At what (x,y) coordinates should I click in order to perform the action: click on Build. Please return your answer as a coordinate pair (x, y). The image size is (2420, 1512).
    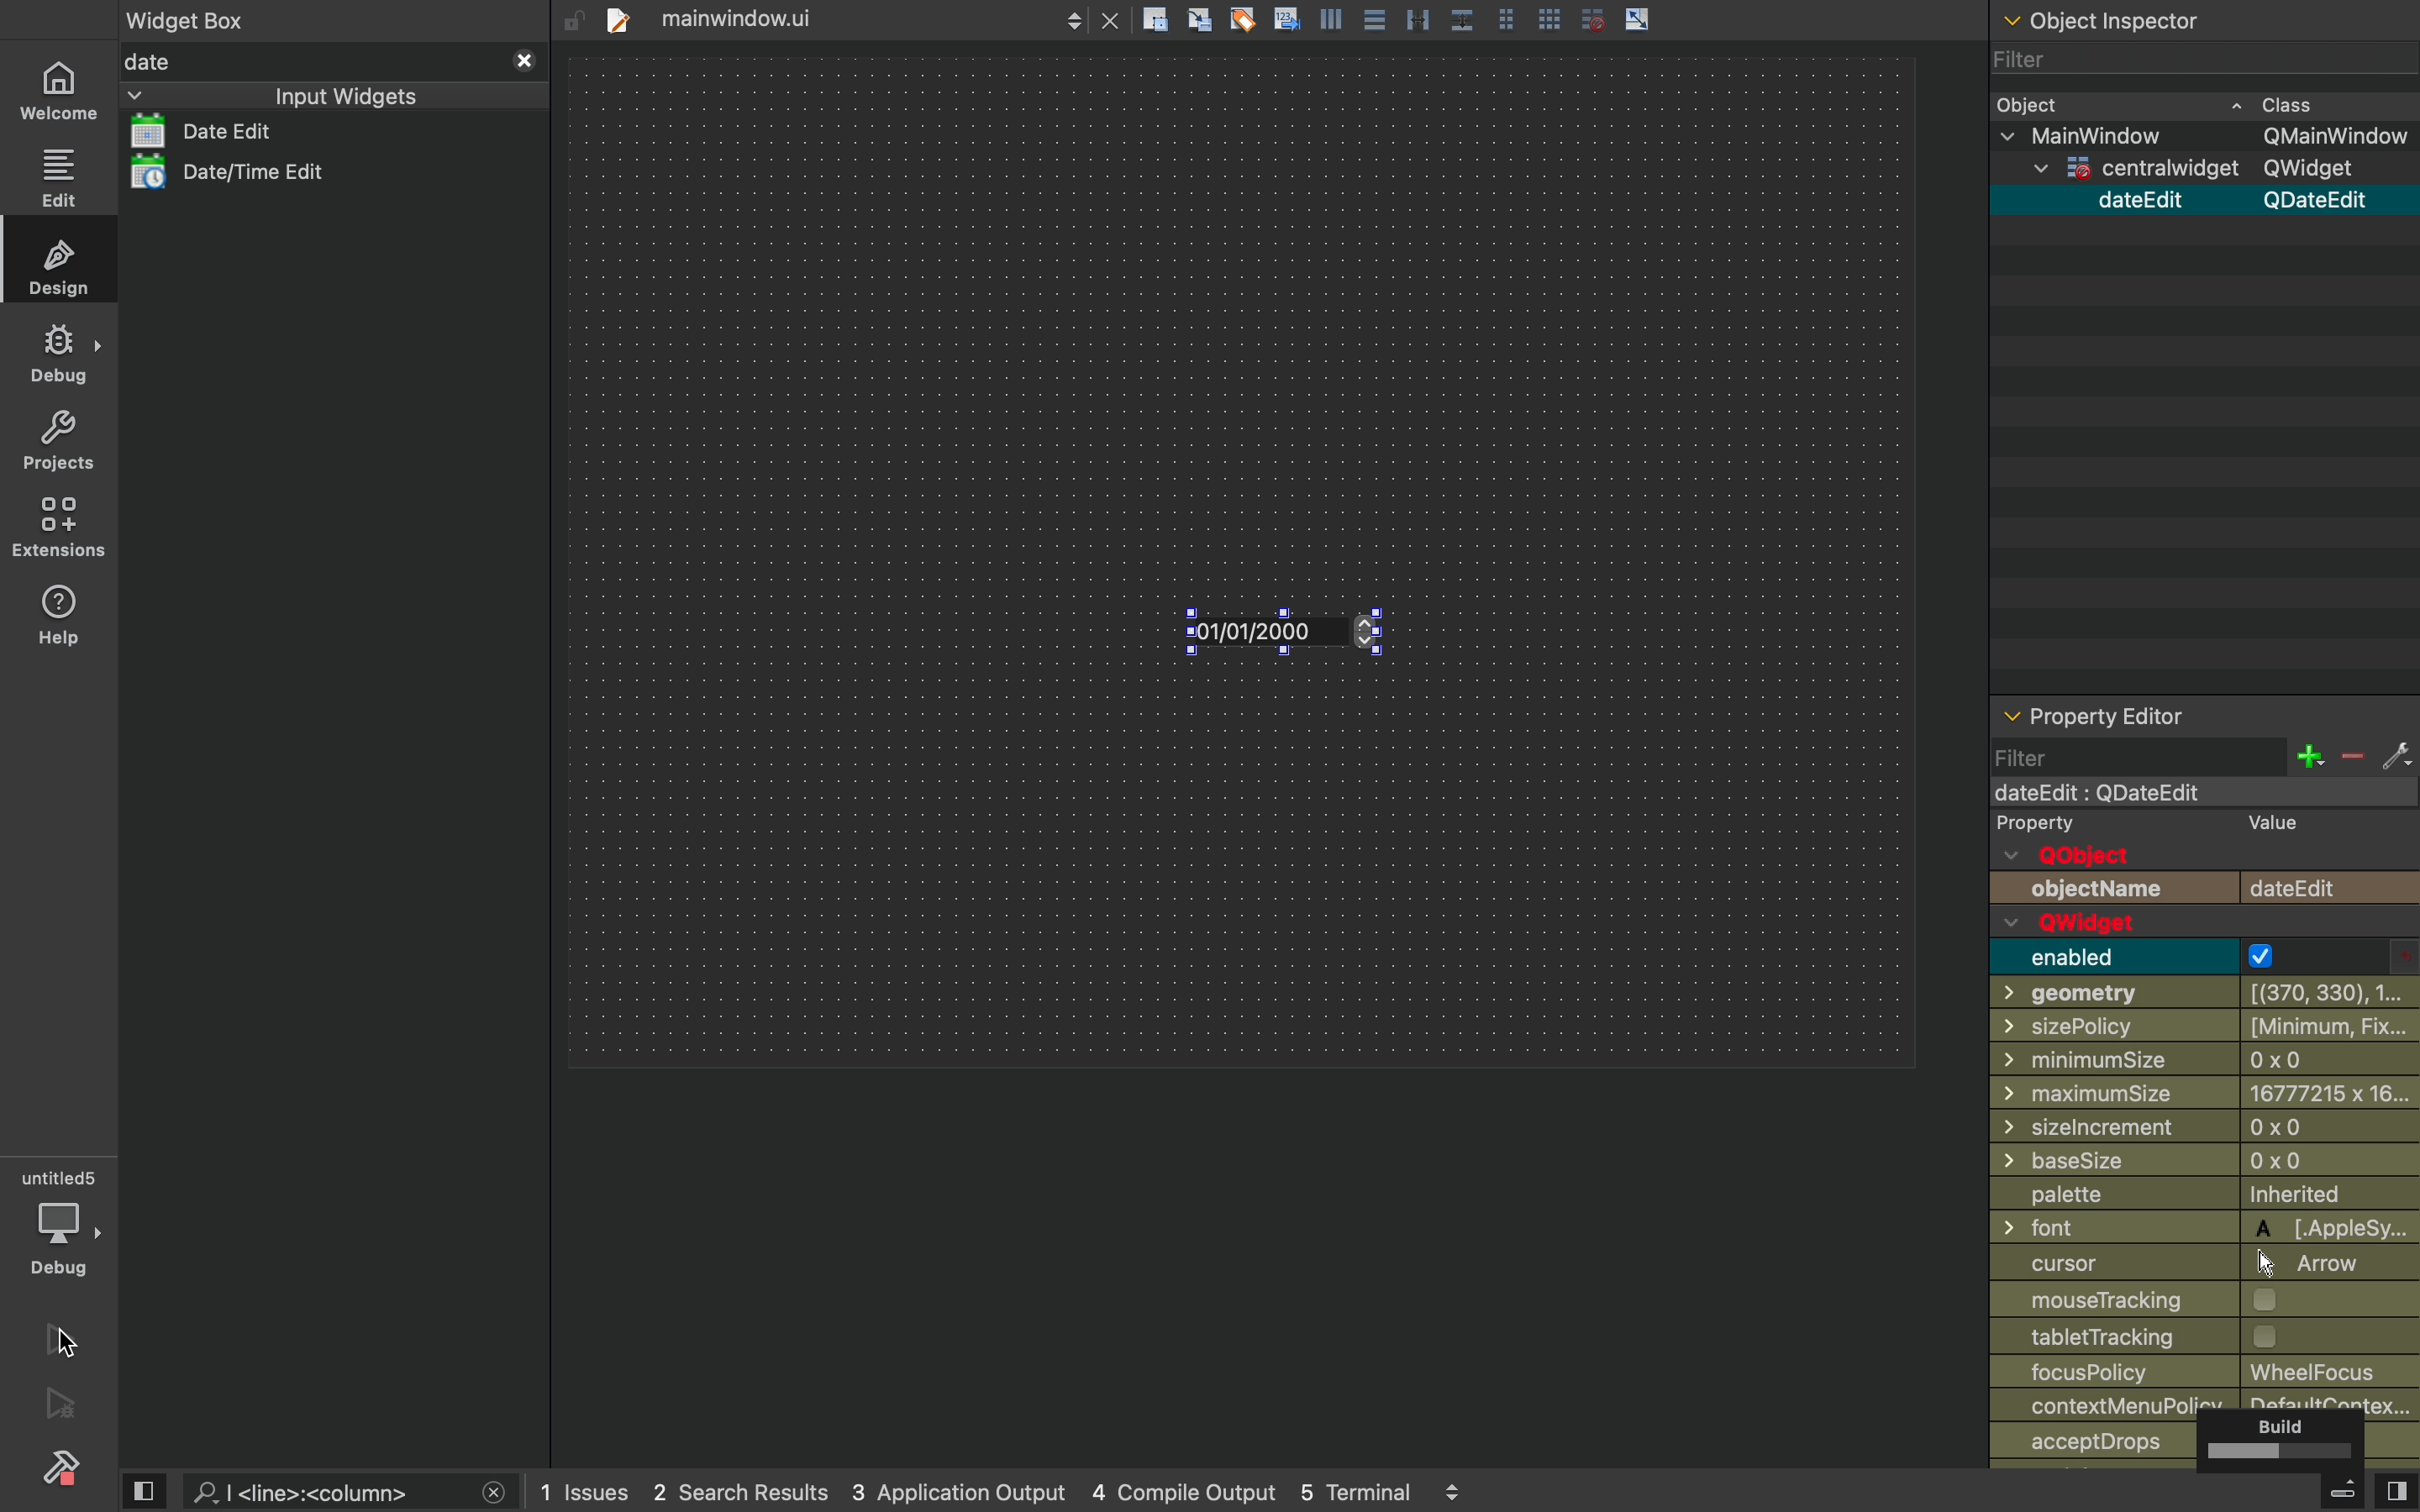
    Looking at the image, I should click on (2280, 1438).